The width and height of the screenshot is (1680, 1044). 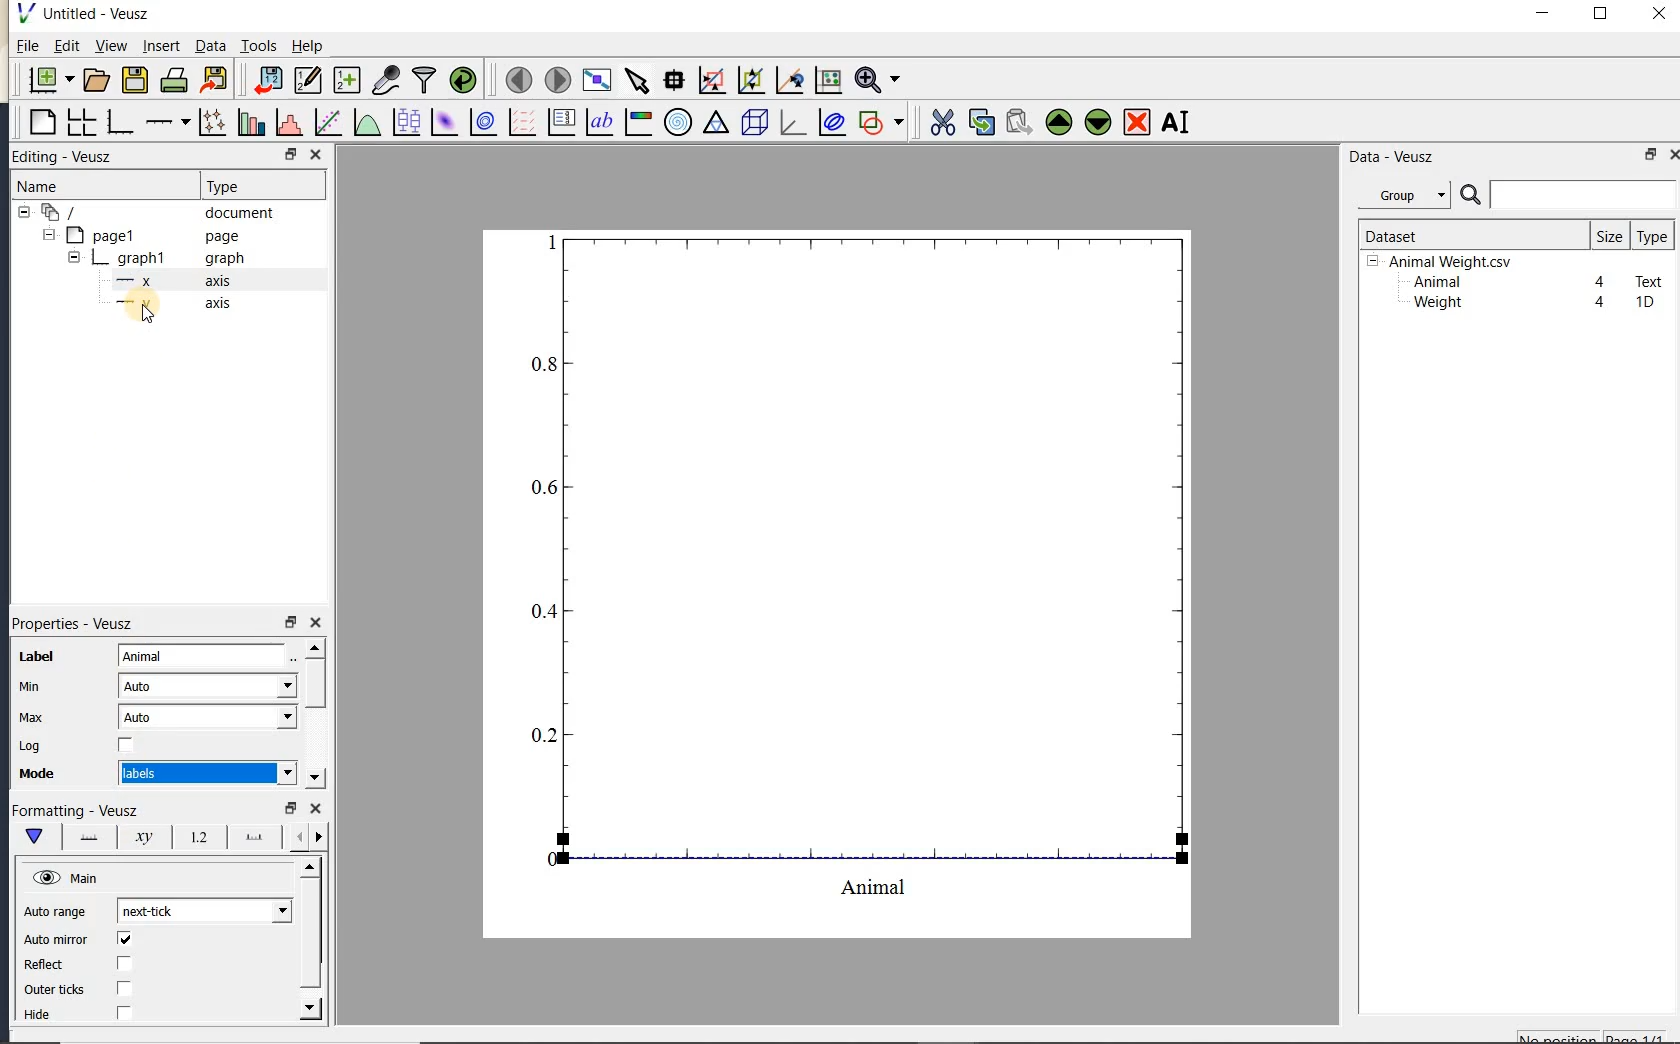 I want to click on Editing - Veusz, so click(x=73, y=157).